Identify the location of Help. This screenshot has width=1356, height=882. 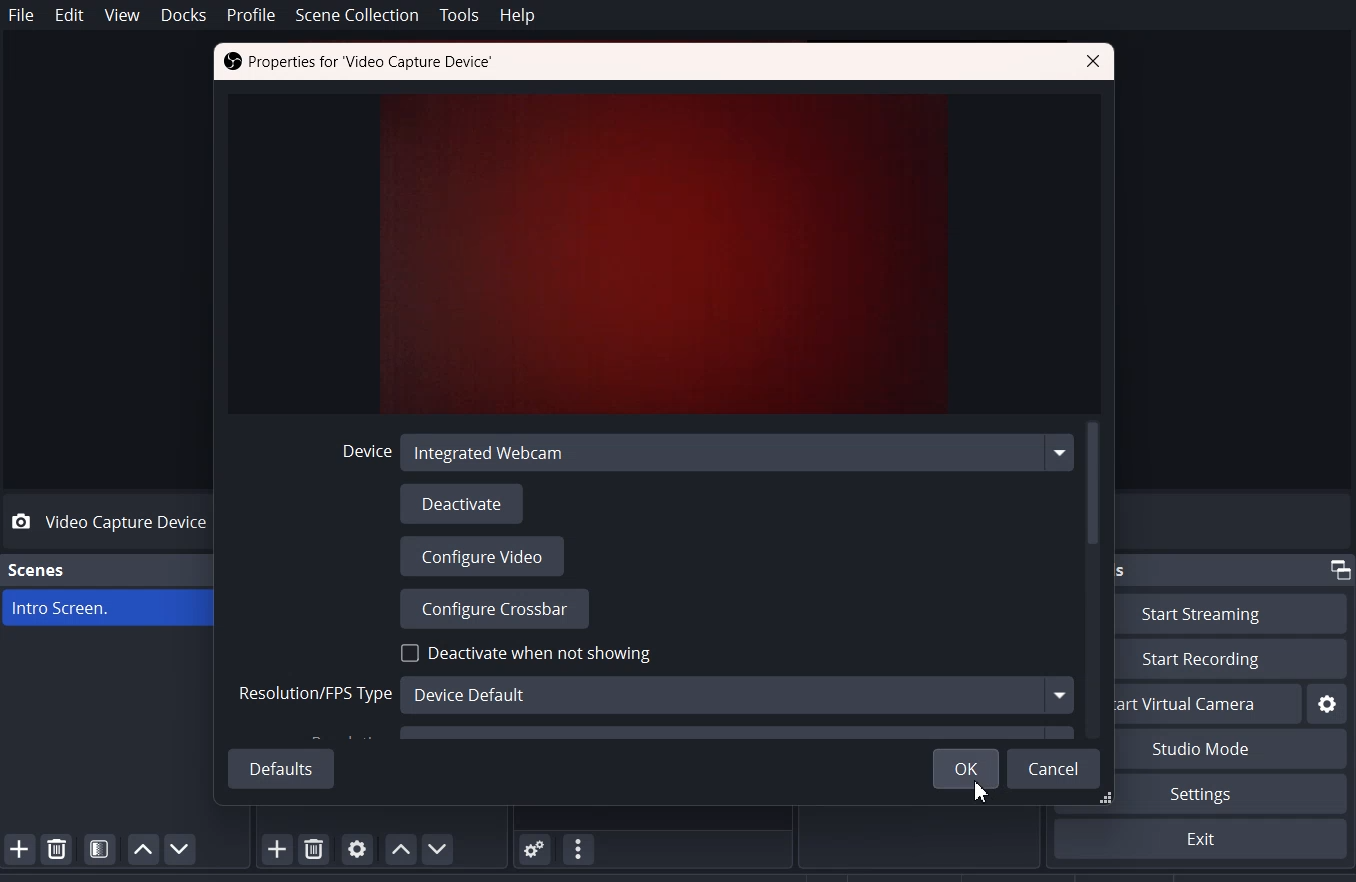
(516, 16).